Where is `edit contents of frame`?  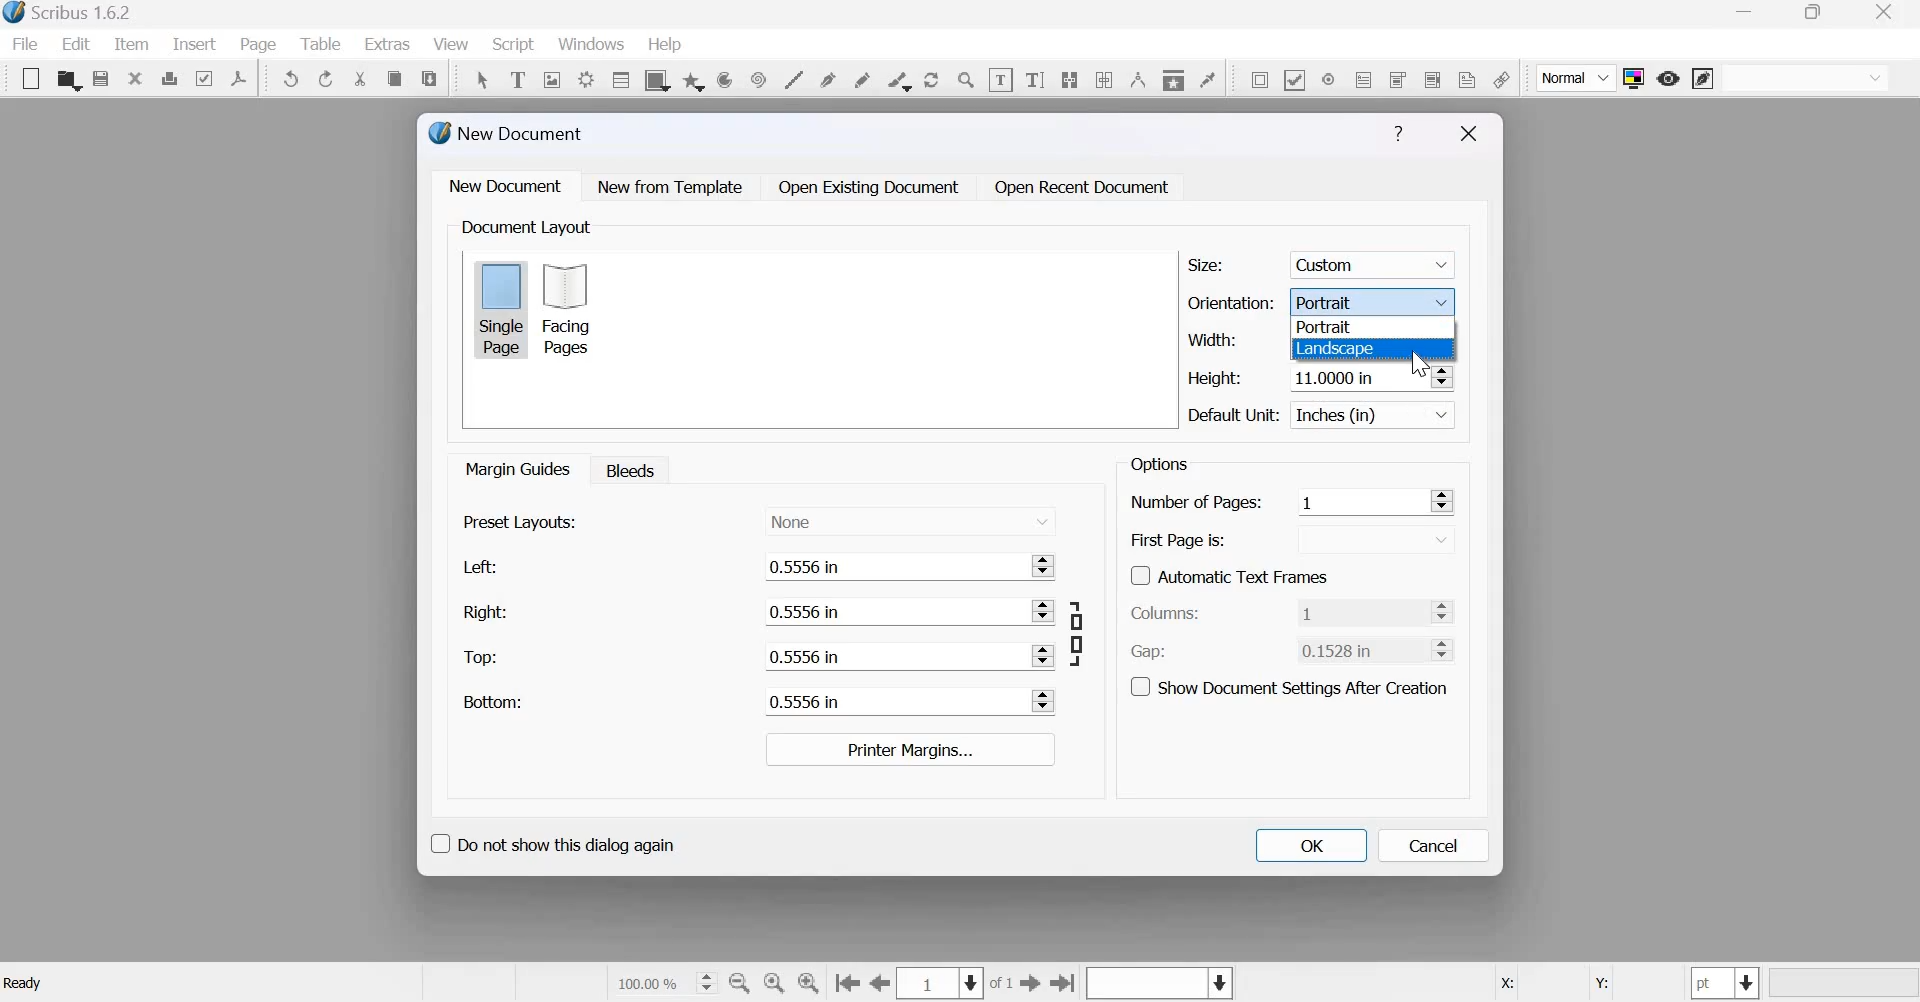
edit contents of frame is located at coordinates (1000, 79).